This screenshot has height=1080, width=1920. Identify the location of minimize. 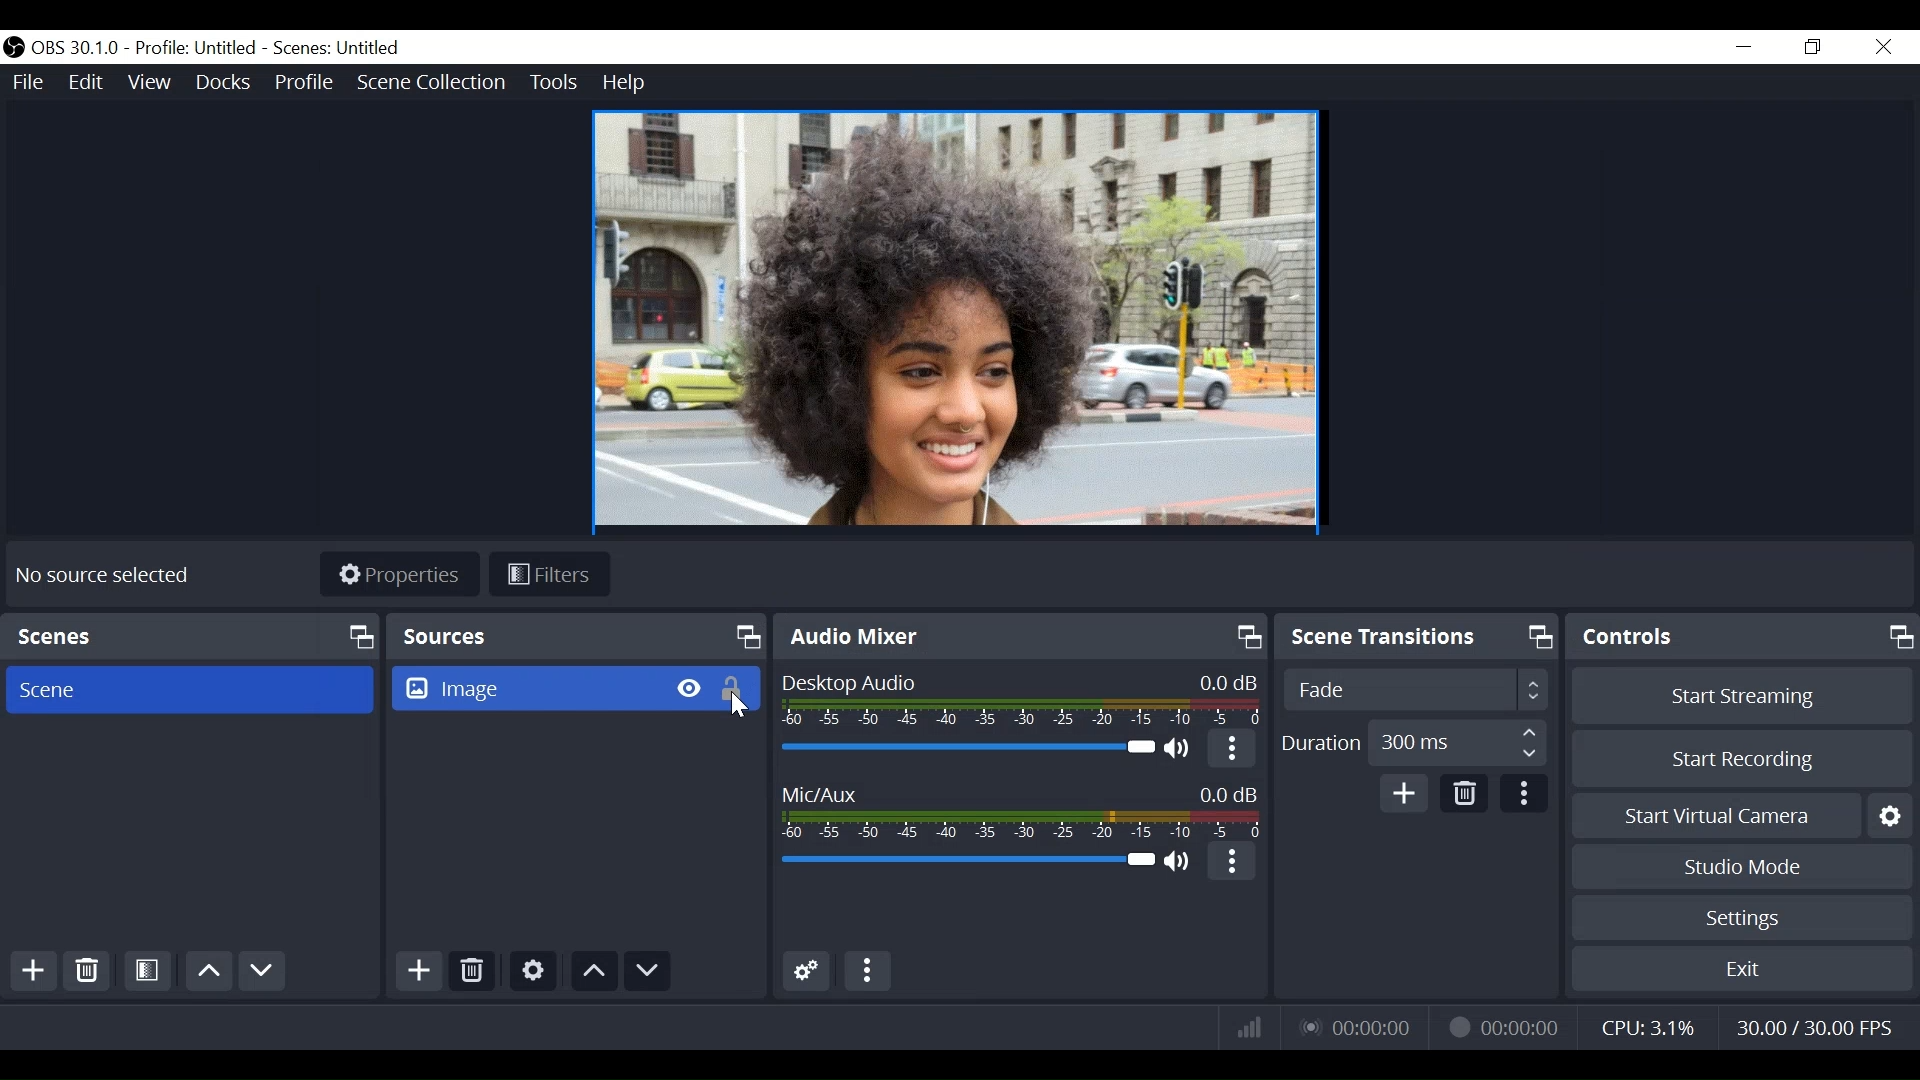
(1743, 46).